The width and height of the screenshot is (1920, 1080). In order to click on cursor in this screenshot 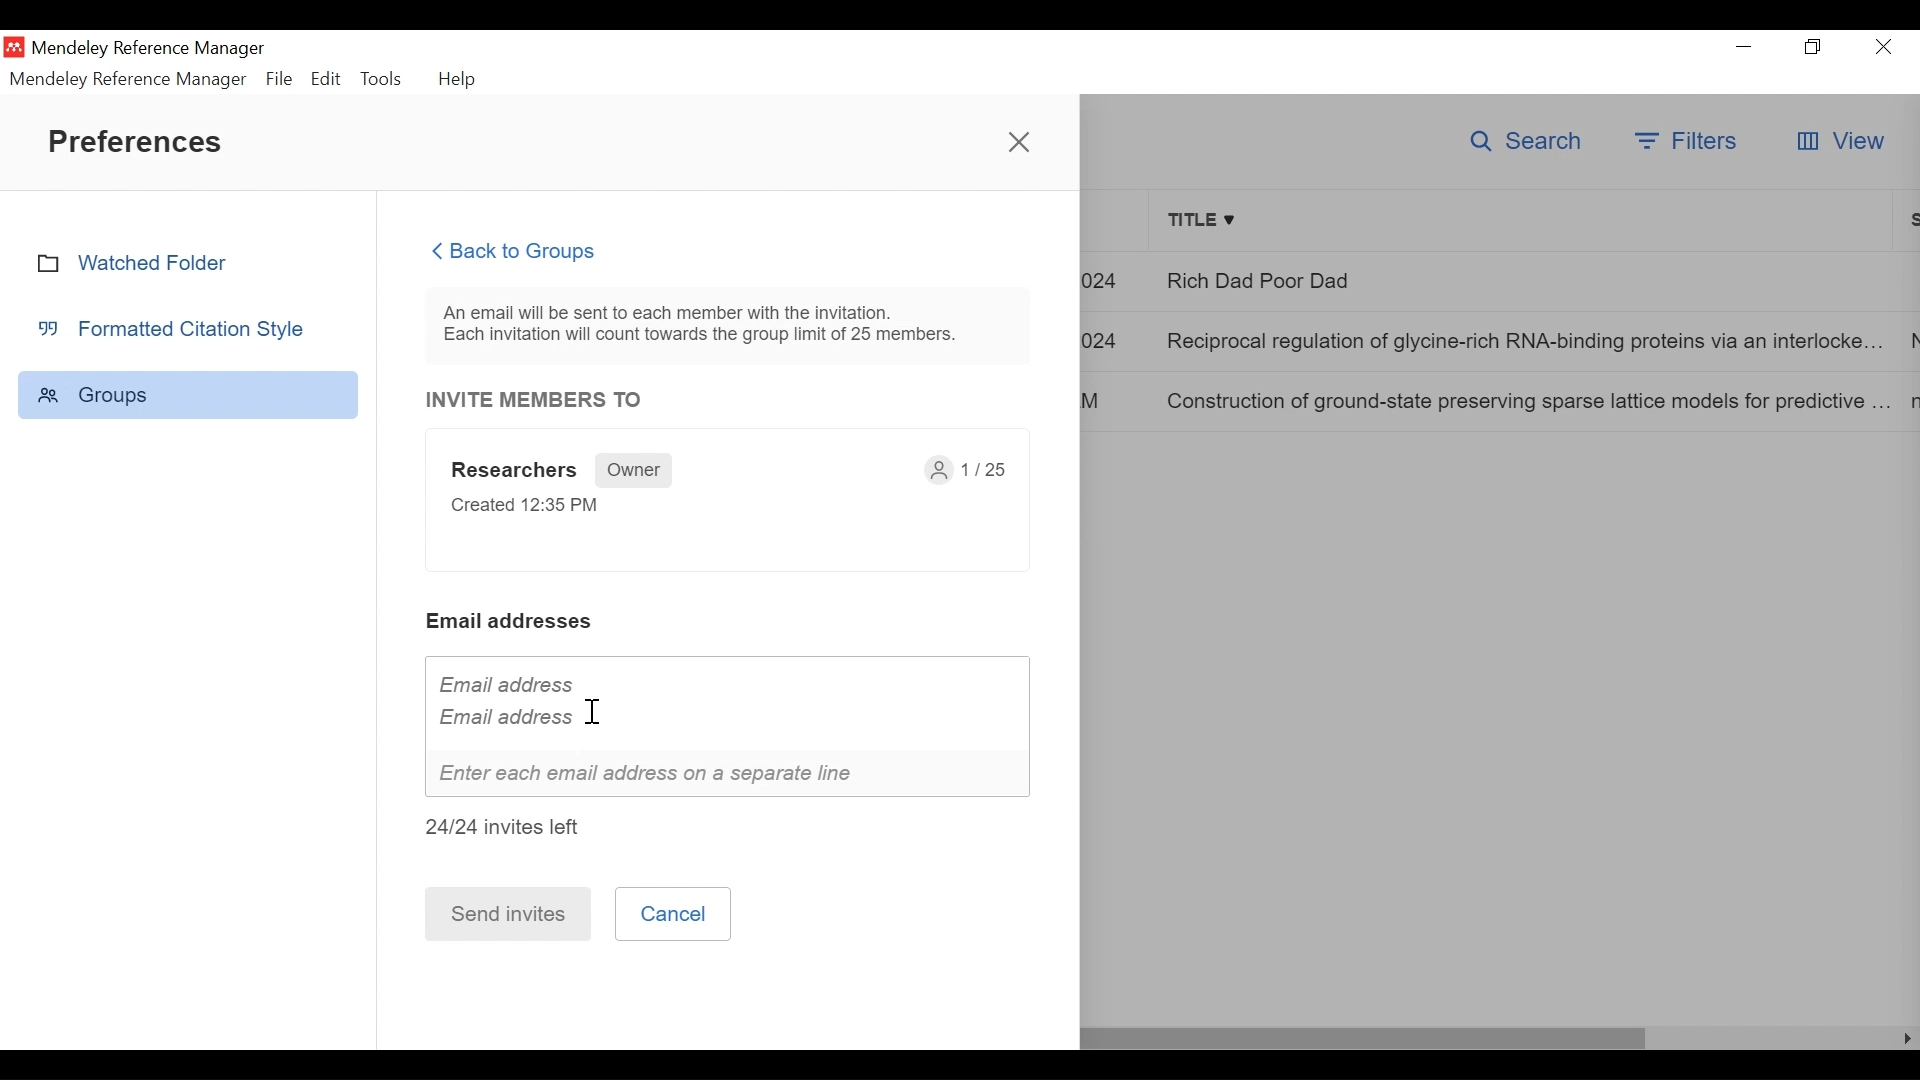, I will do `click(597, 711)`.